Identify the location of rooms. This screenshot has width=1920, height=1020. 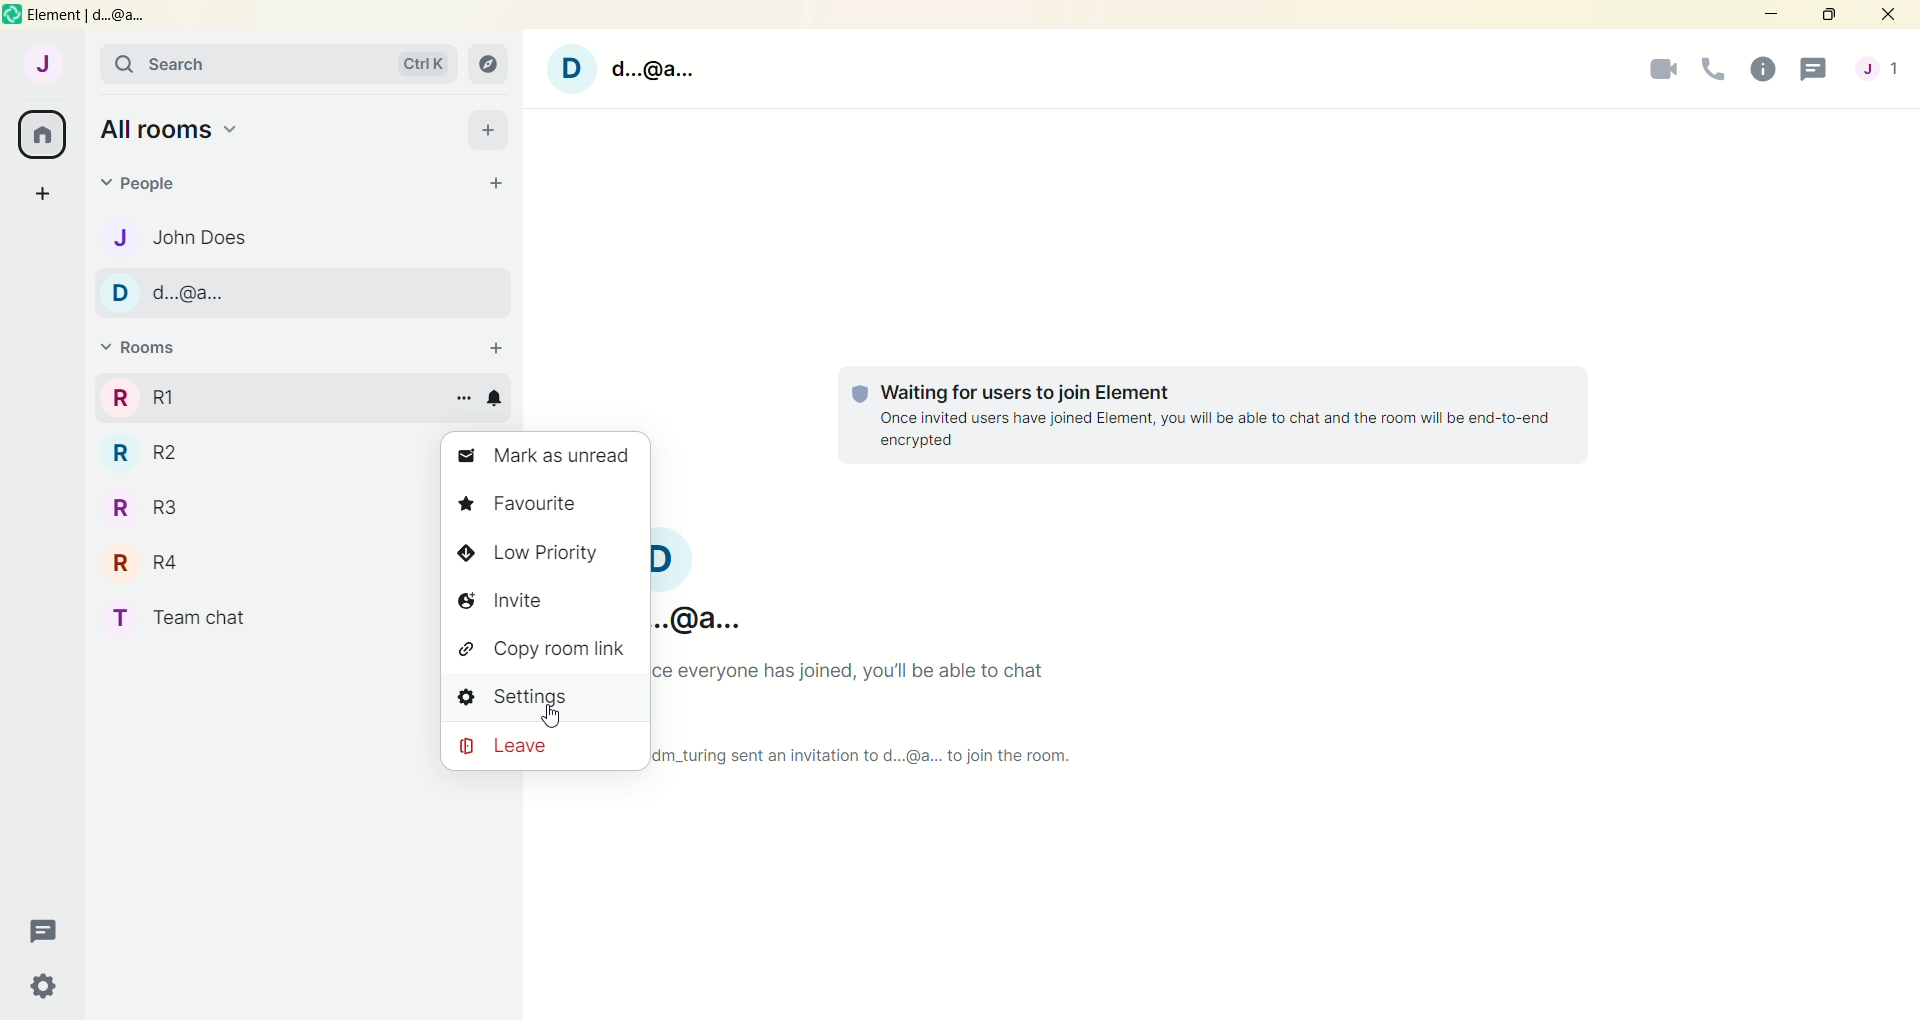
(140, 348).